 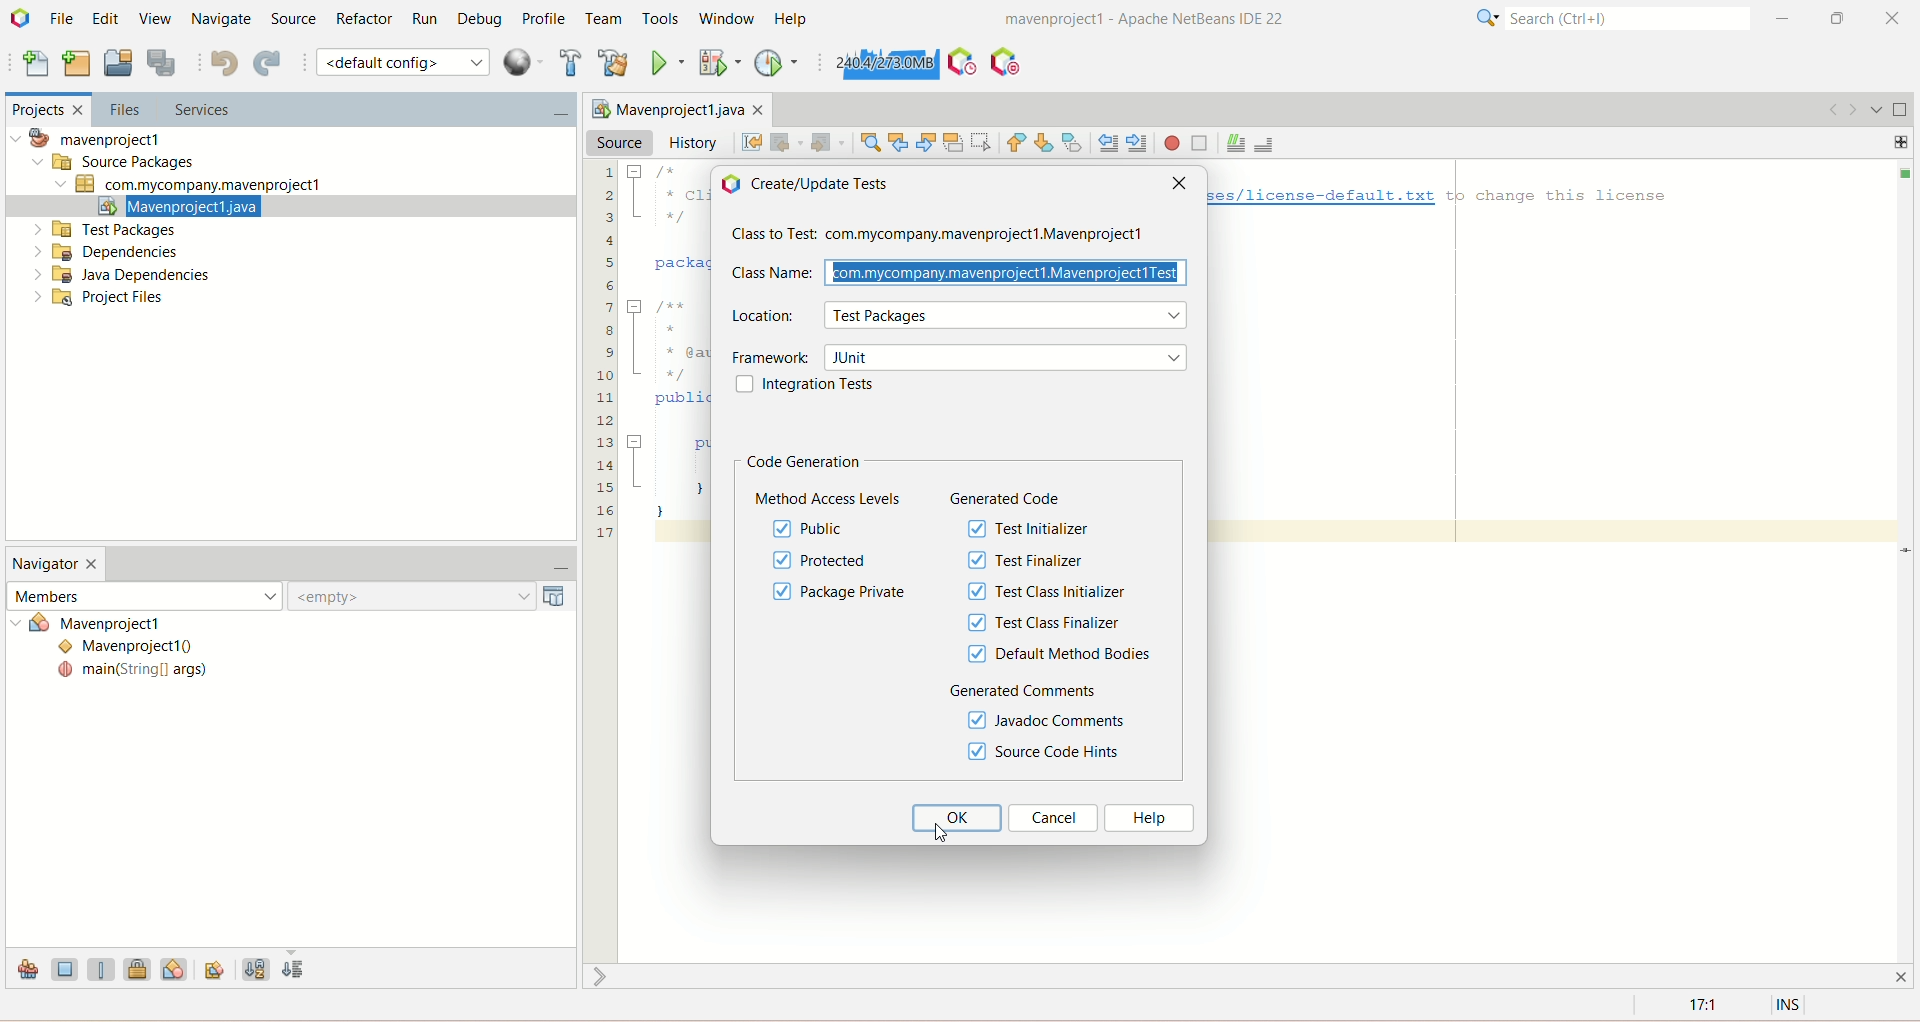 What do you see at coordinates (133, 672) in the screenshot?
I see `main(String[] args)` at bounding box center [133, 672].